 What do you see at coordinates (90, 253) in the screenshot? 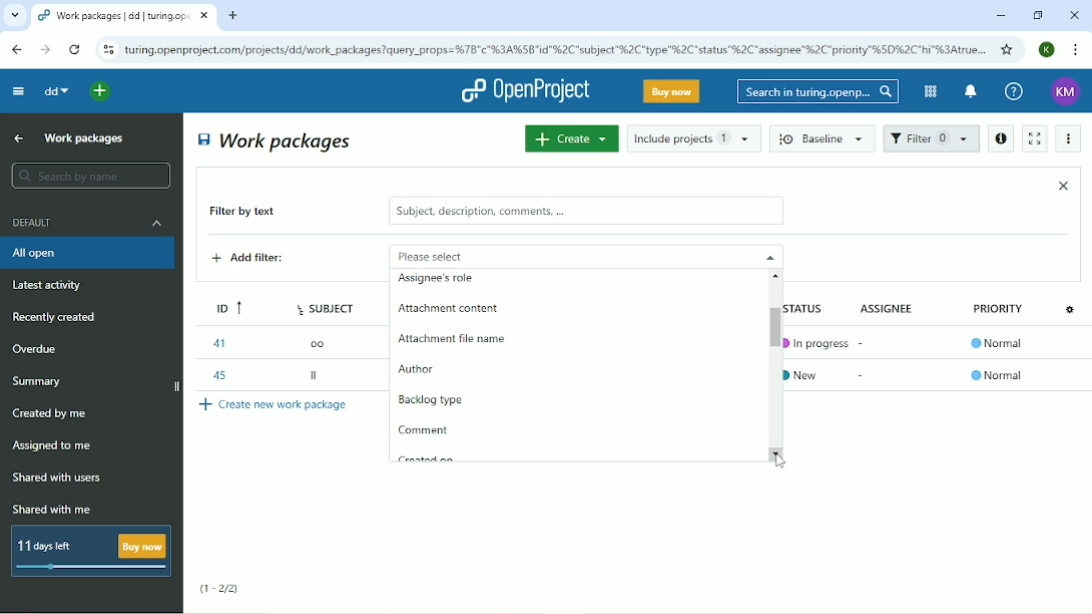
I see `All open` at bounding box center [90, 253].